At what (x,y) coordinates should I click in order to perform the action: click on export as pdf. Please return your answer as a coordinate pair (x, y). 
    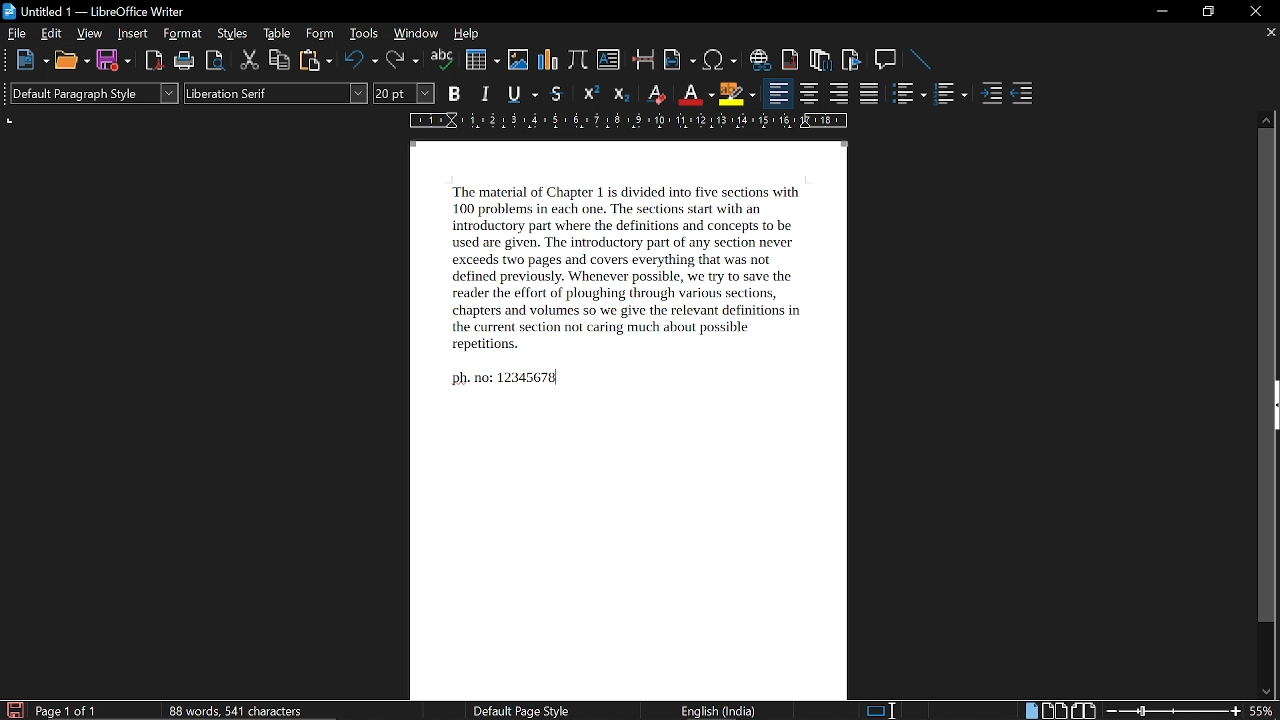
    Looking at the image, I should click on (151, 61).